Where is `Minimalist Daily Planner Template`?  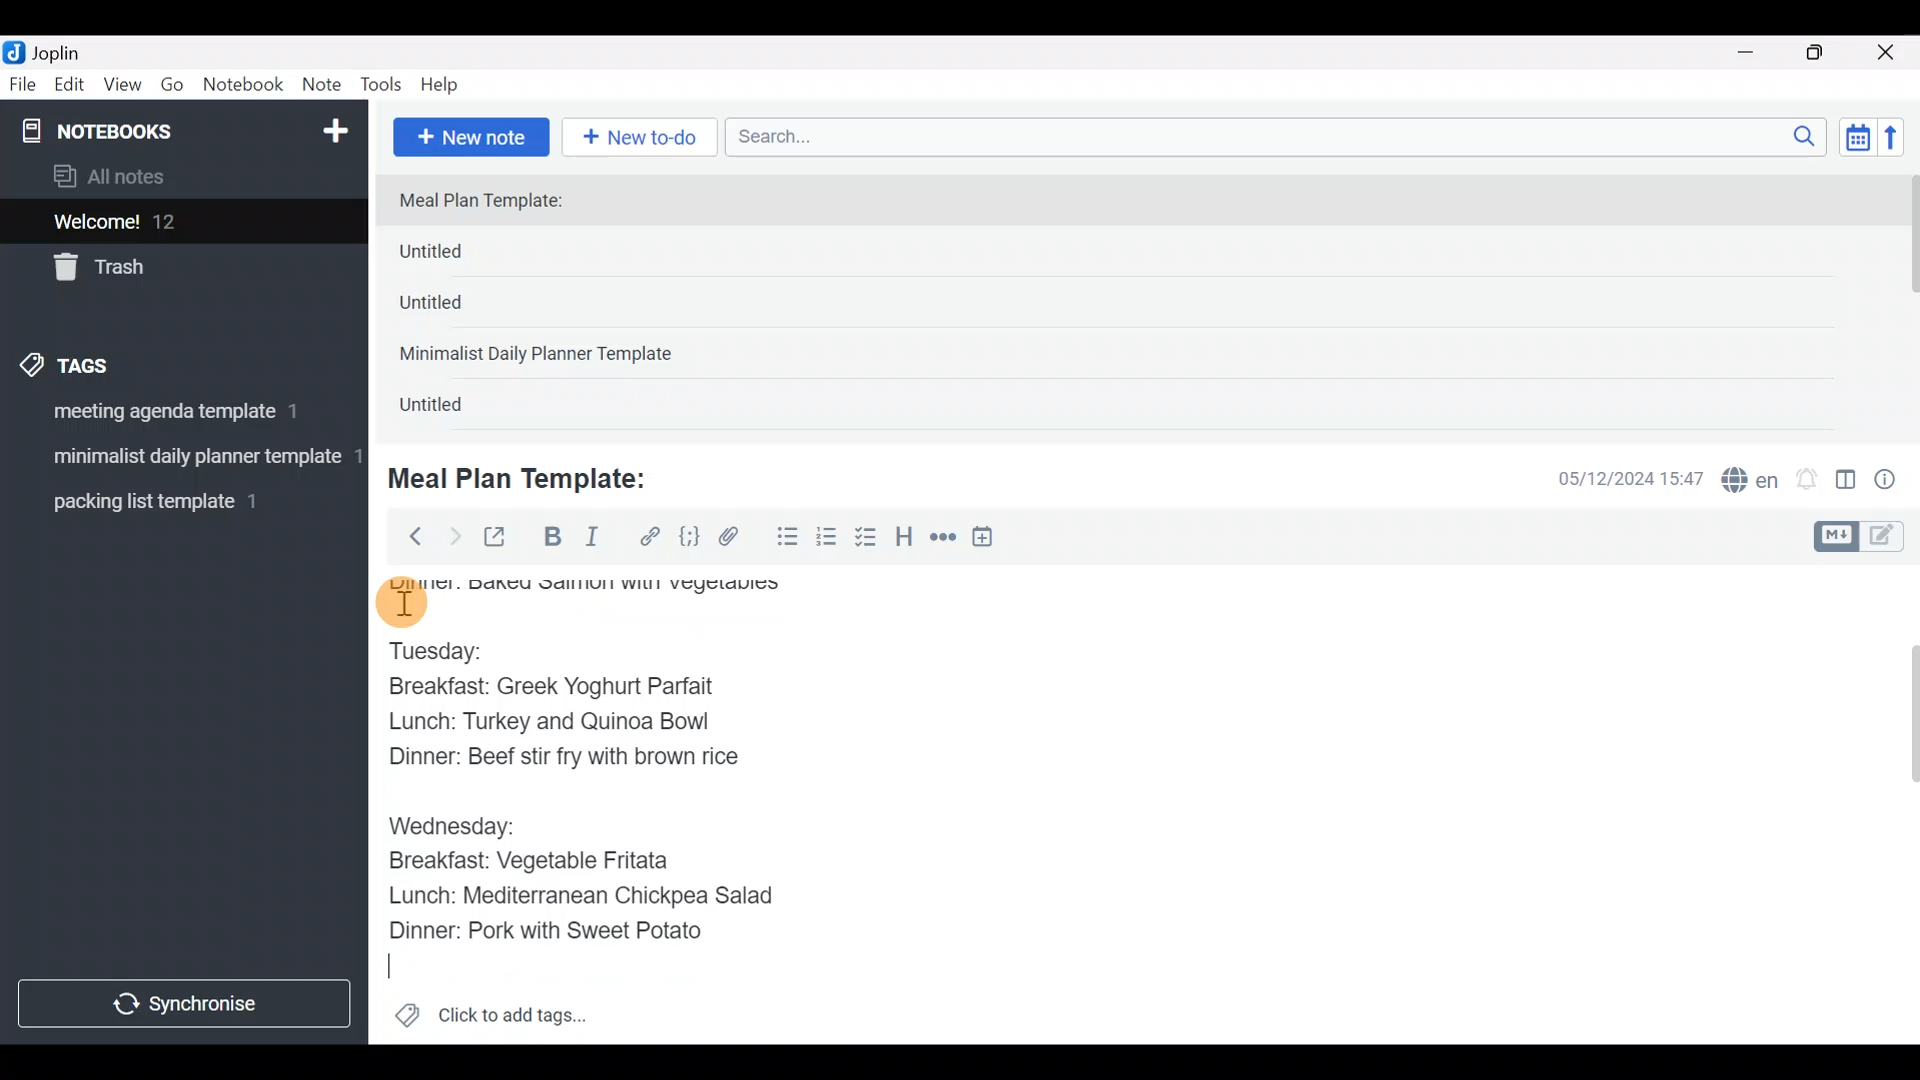 Minimalist Daily Planner Template is located at coordinates (542, 356).